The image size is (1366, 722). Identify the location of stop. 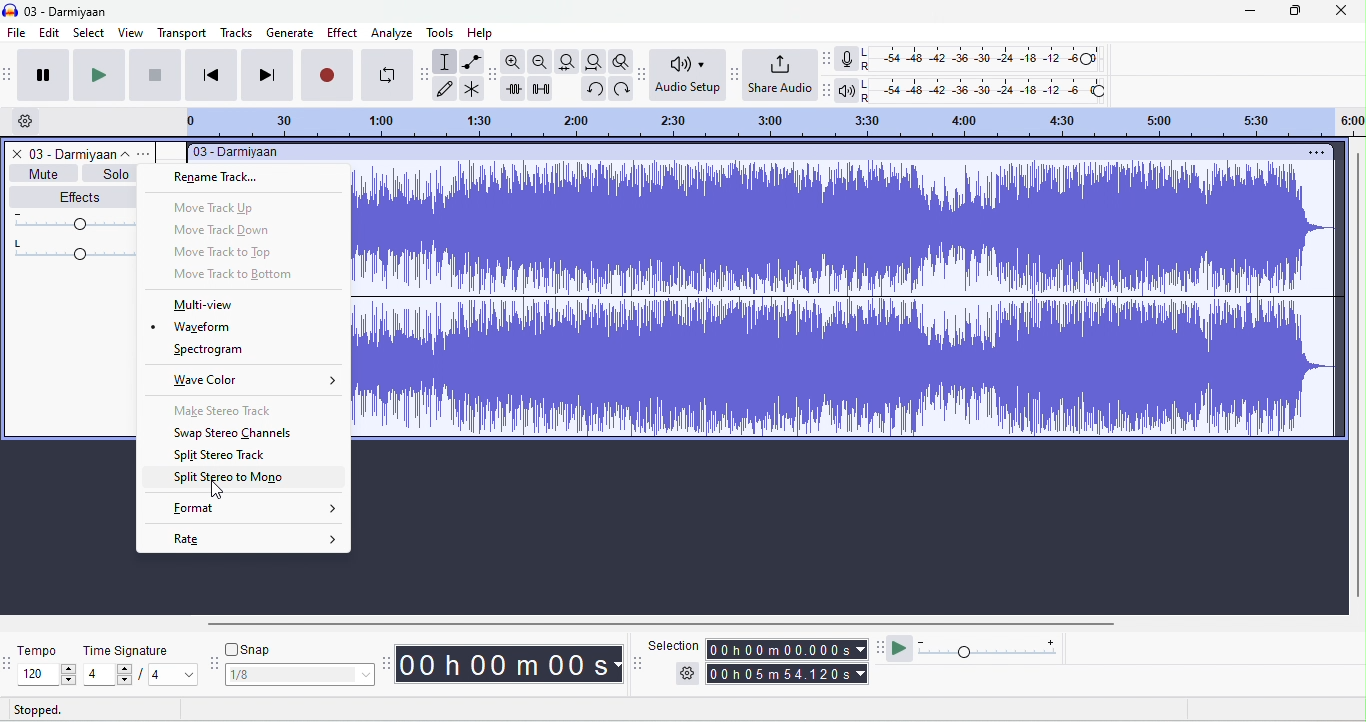
(155, 75).